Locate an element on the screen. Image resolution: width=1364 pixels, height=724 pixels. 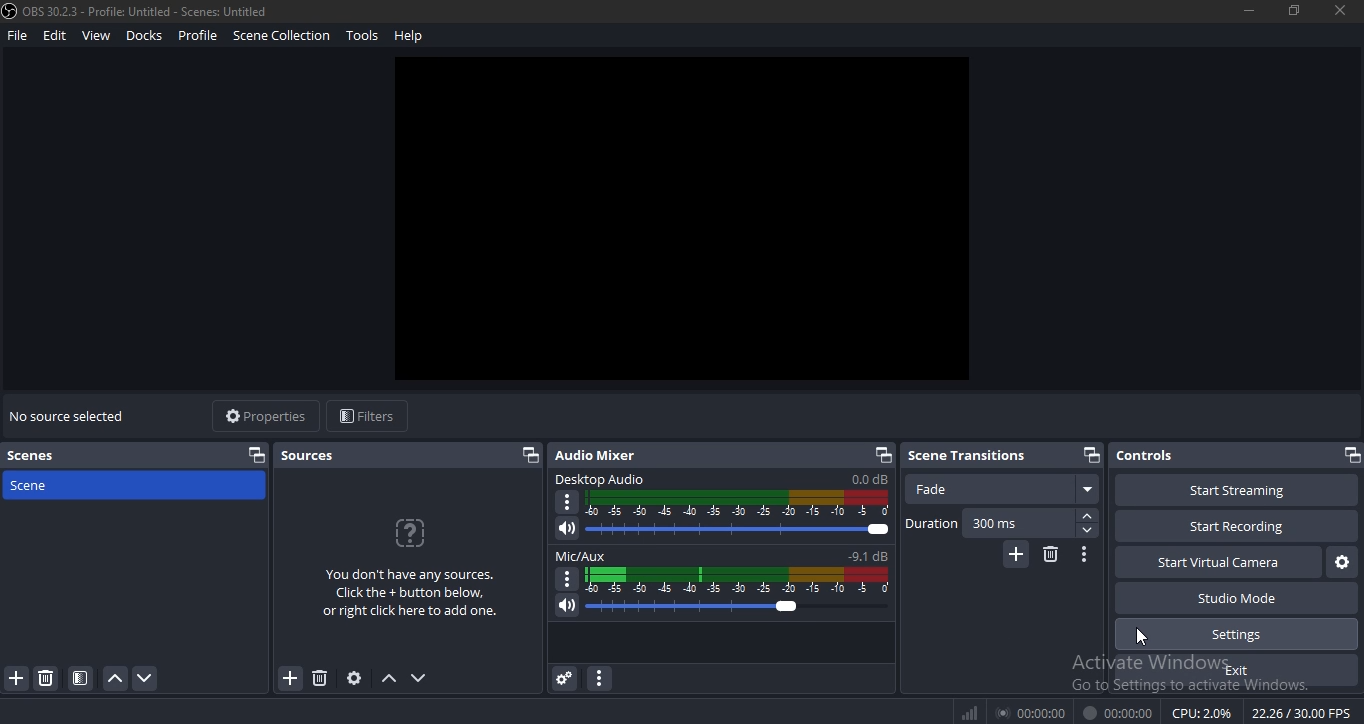
delete is located at coordinates (320, 677).